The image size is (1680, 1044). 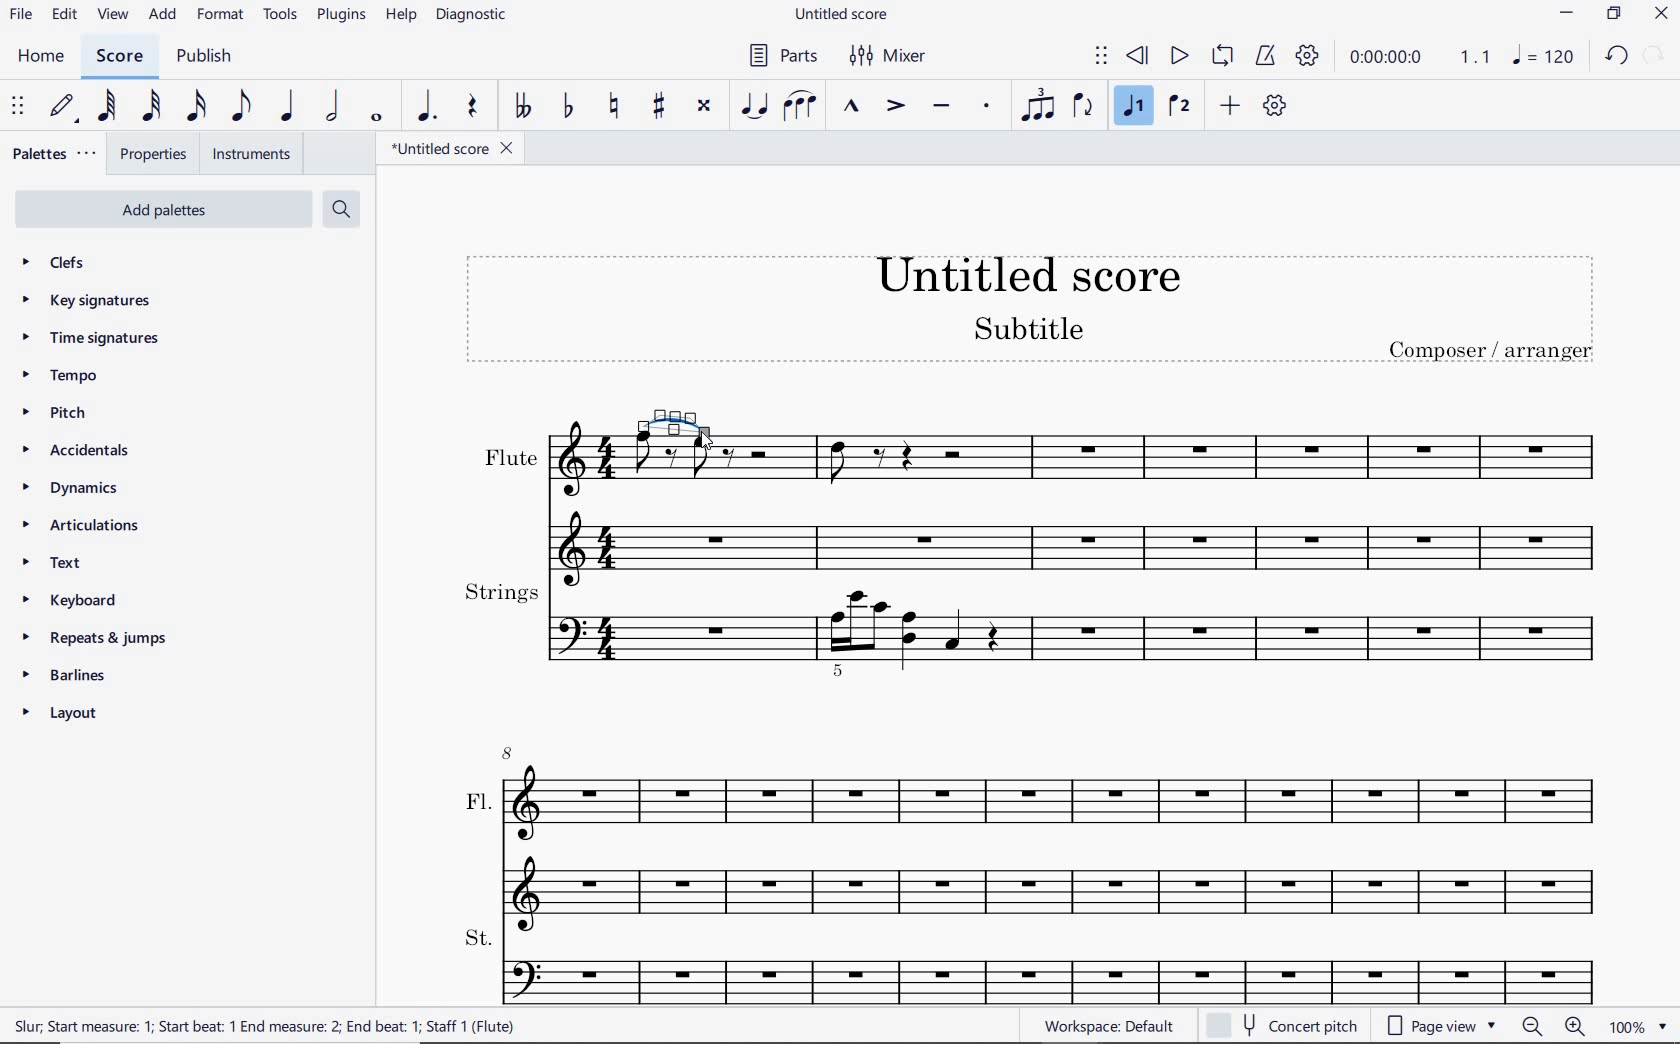 What do you see at coordinates (843, 15) in the screenshot?
I see `file name` at bounding box center [843, 15].